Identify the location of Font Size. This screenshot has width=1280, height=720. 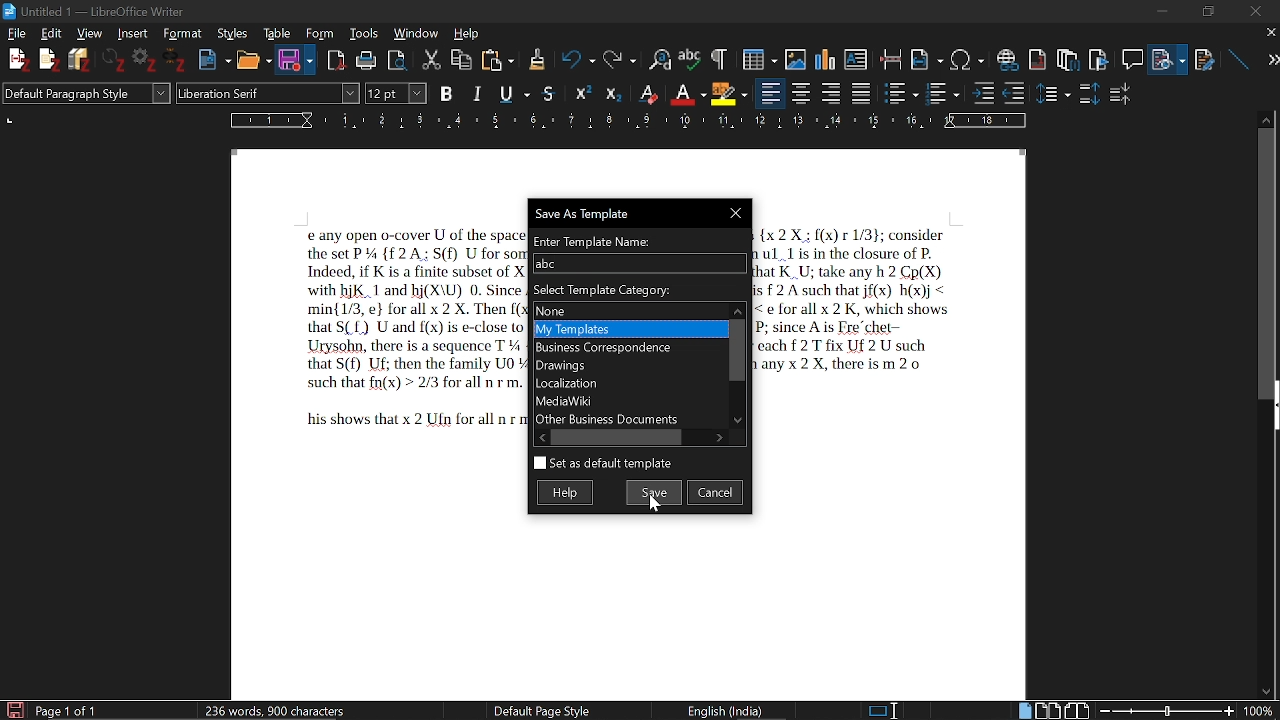
(383, 94).